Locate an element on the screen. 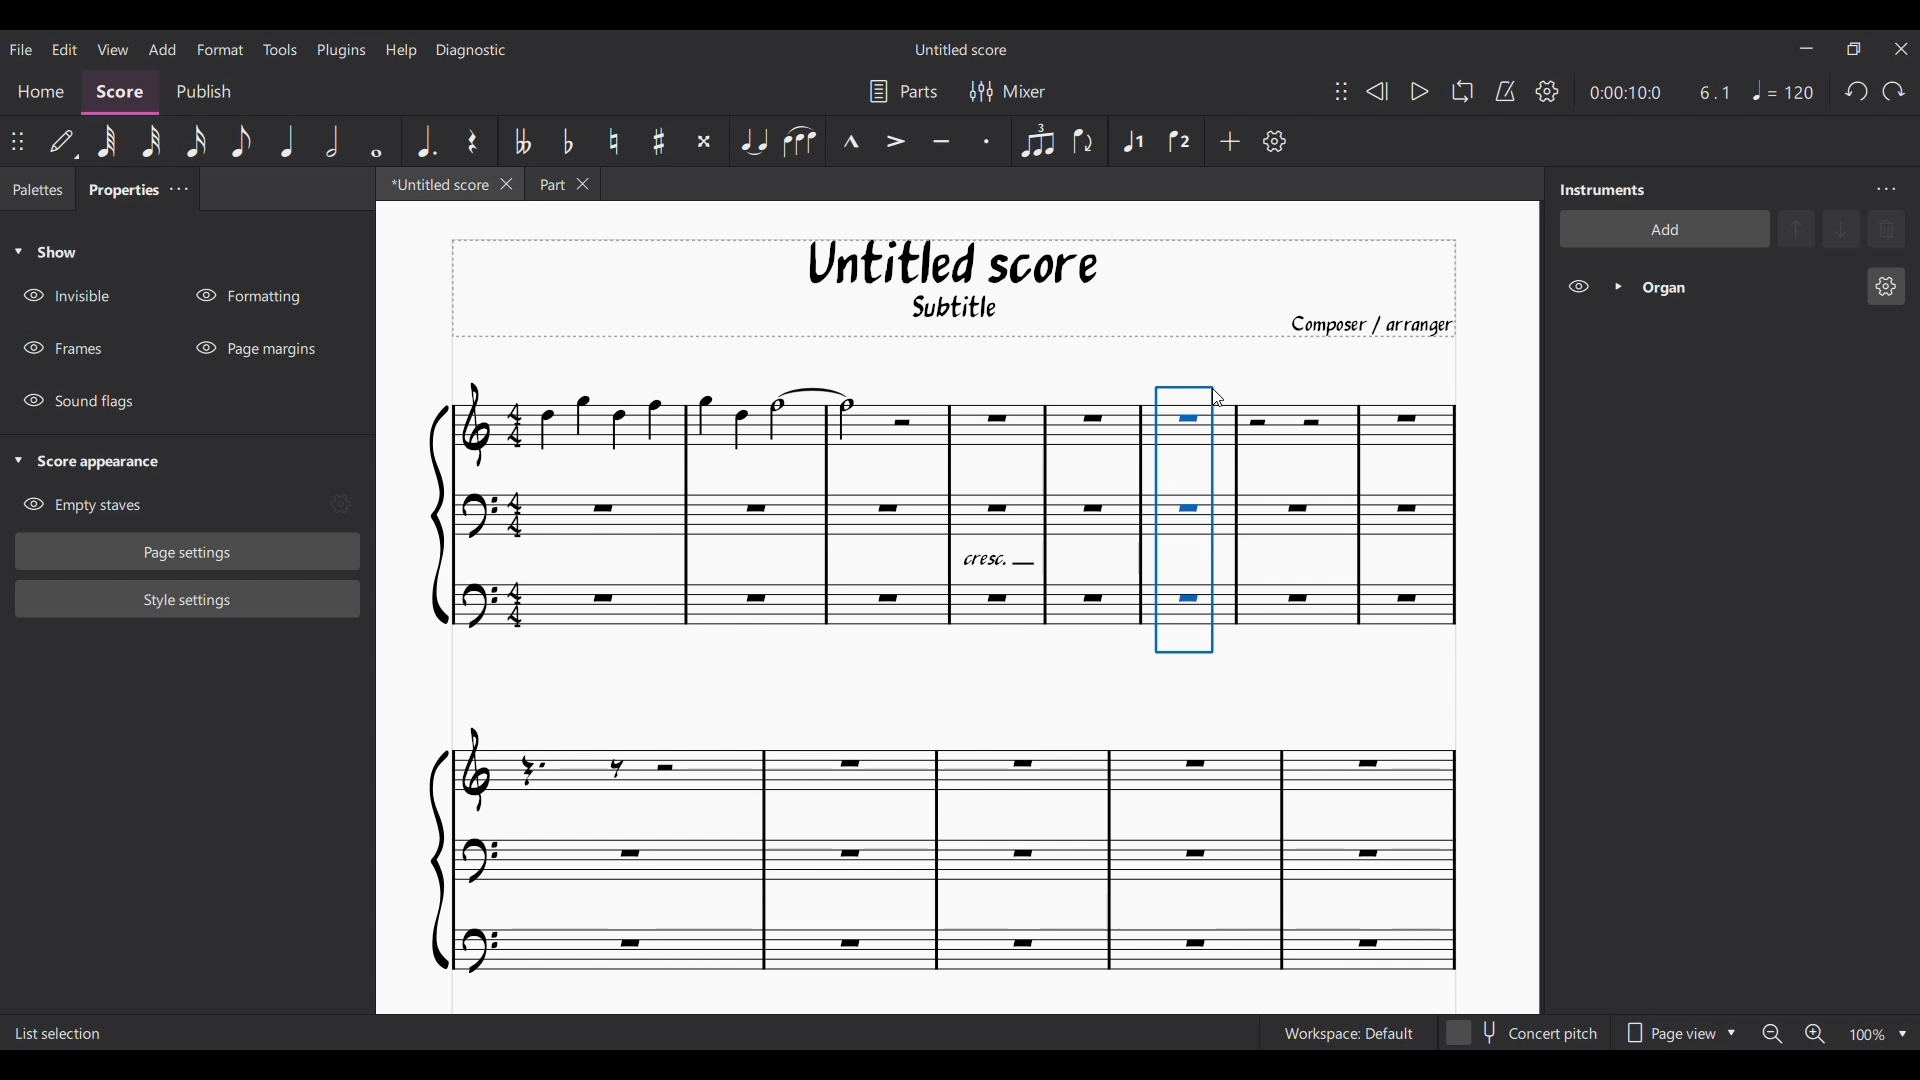  Toggle sharp is located at coordinates (658, 142).